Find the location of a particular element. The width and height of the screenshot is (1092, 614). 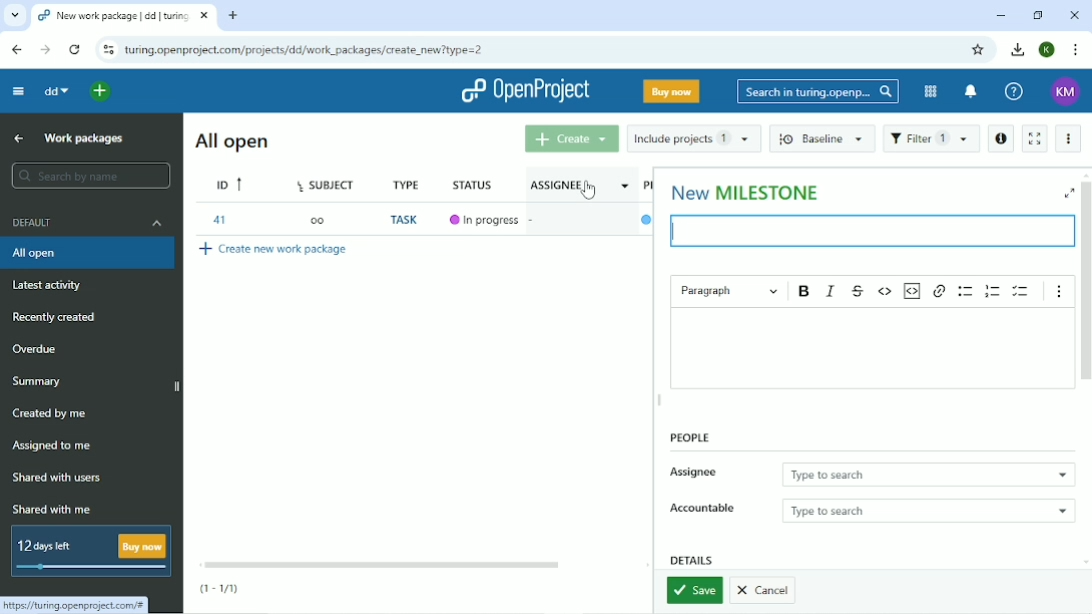

All open is located at coordinates (230, 141).